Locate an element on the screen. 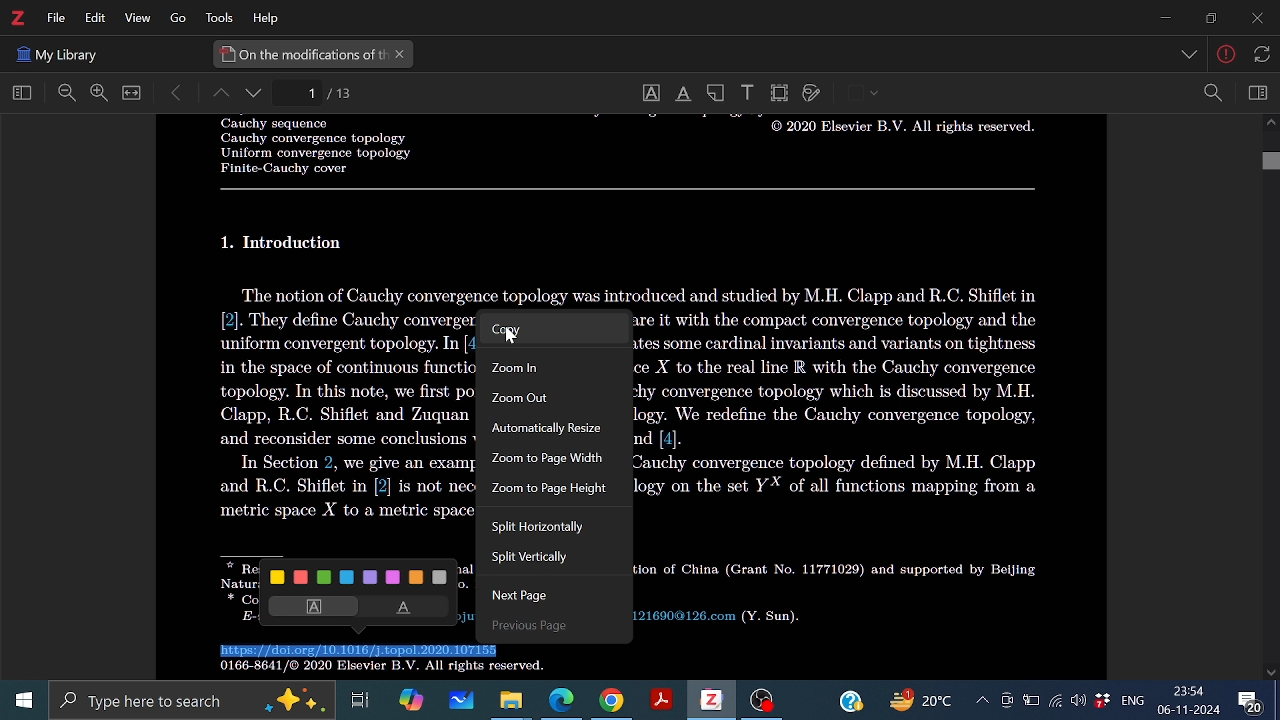  Next page is located at coordinates (535, 598).